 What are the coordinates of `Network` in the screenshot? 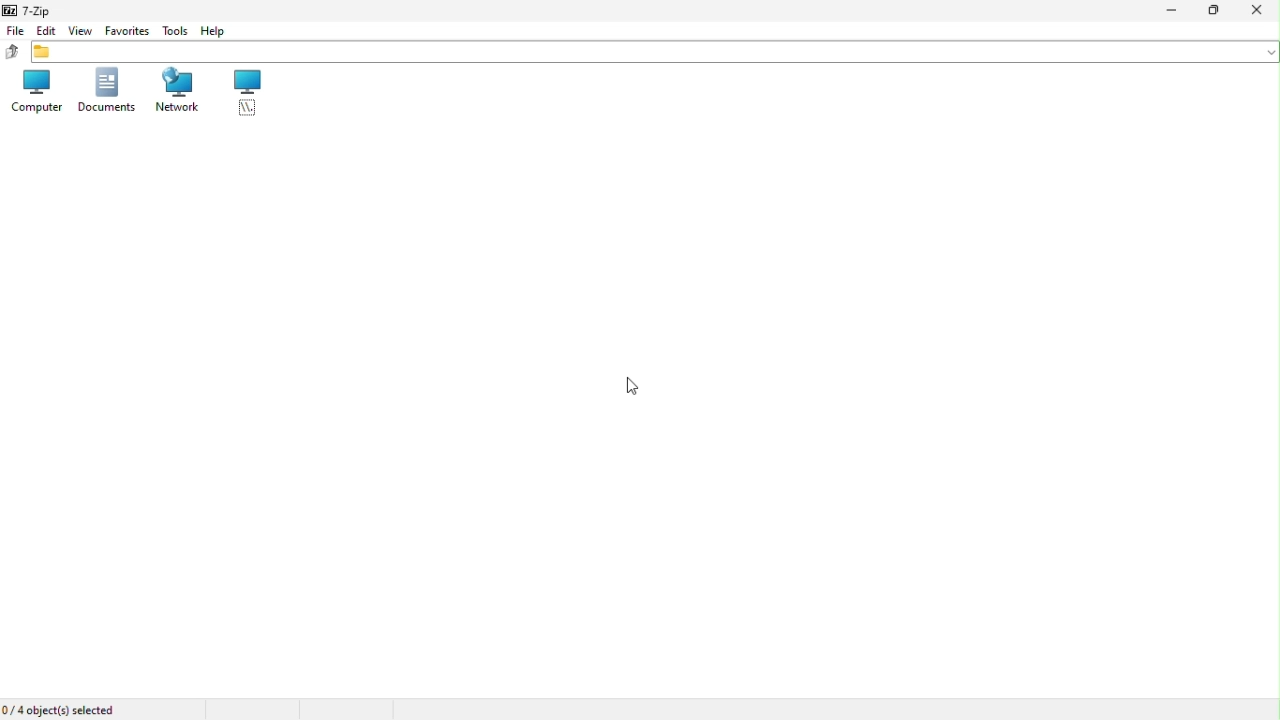 It's located at (178, 93).